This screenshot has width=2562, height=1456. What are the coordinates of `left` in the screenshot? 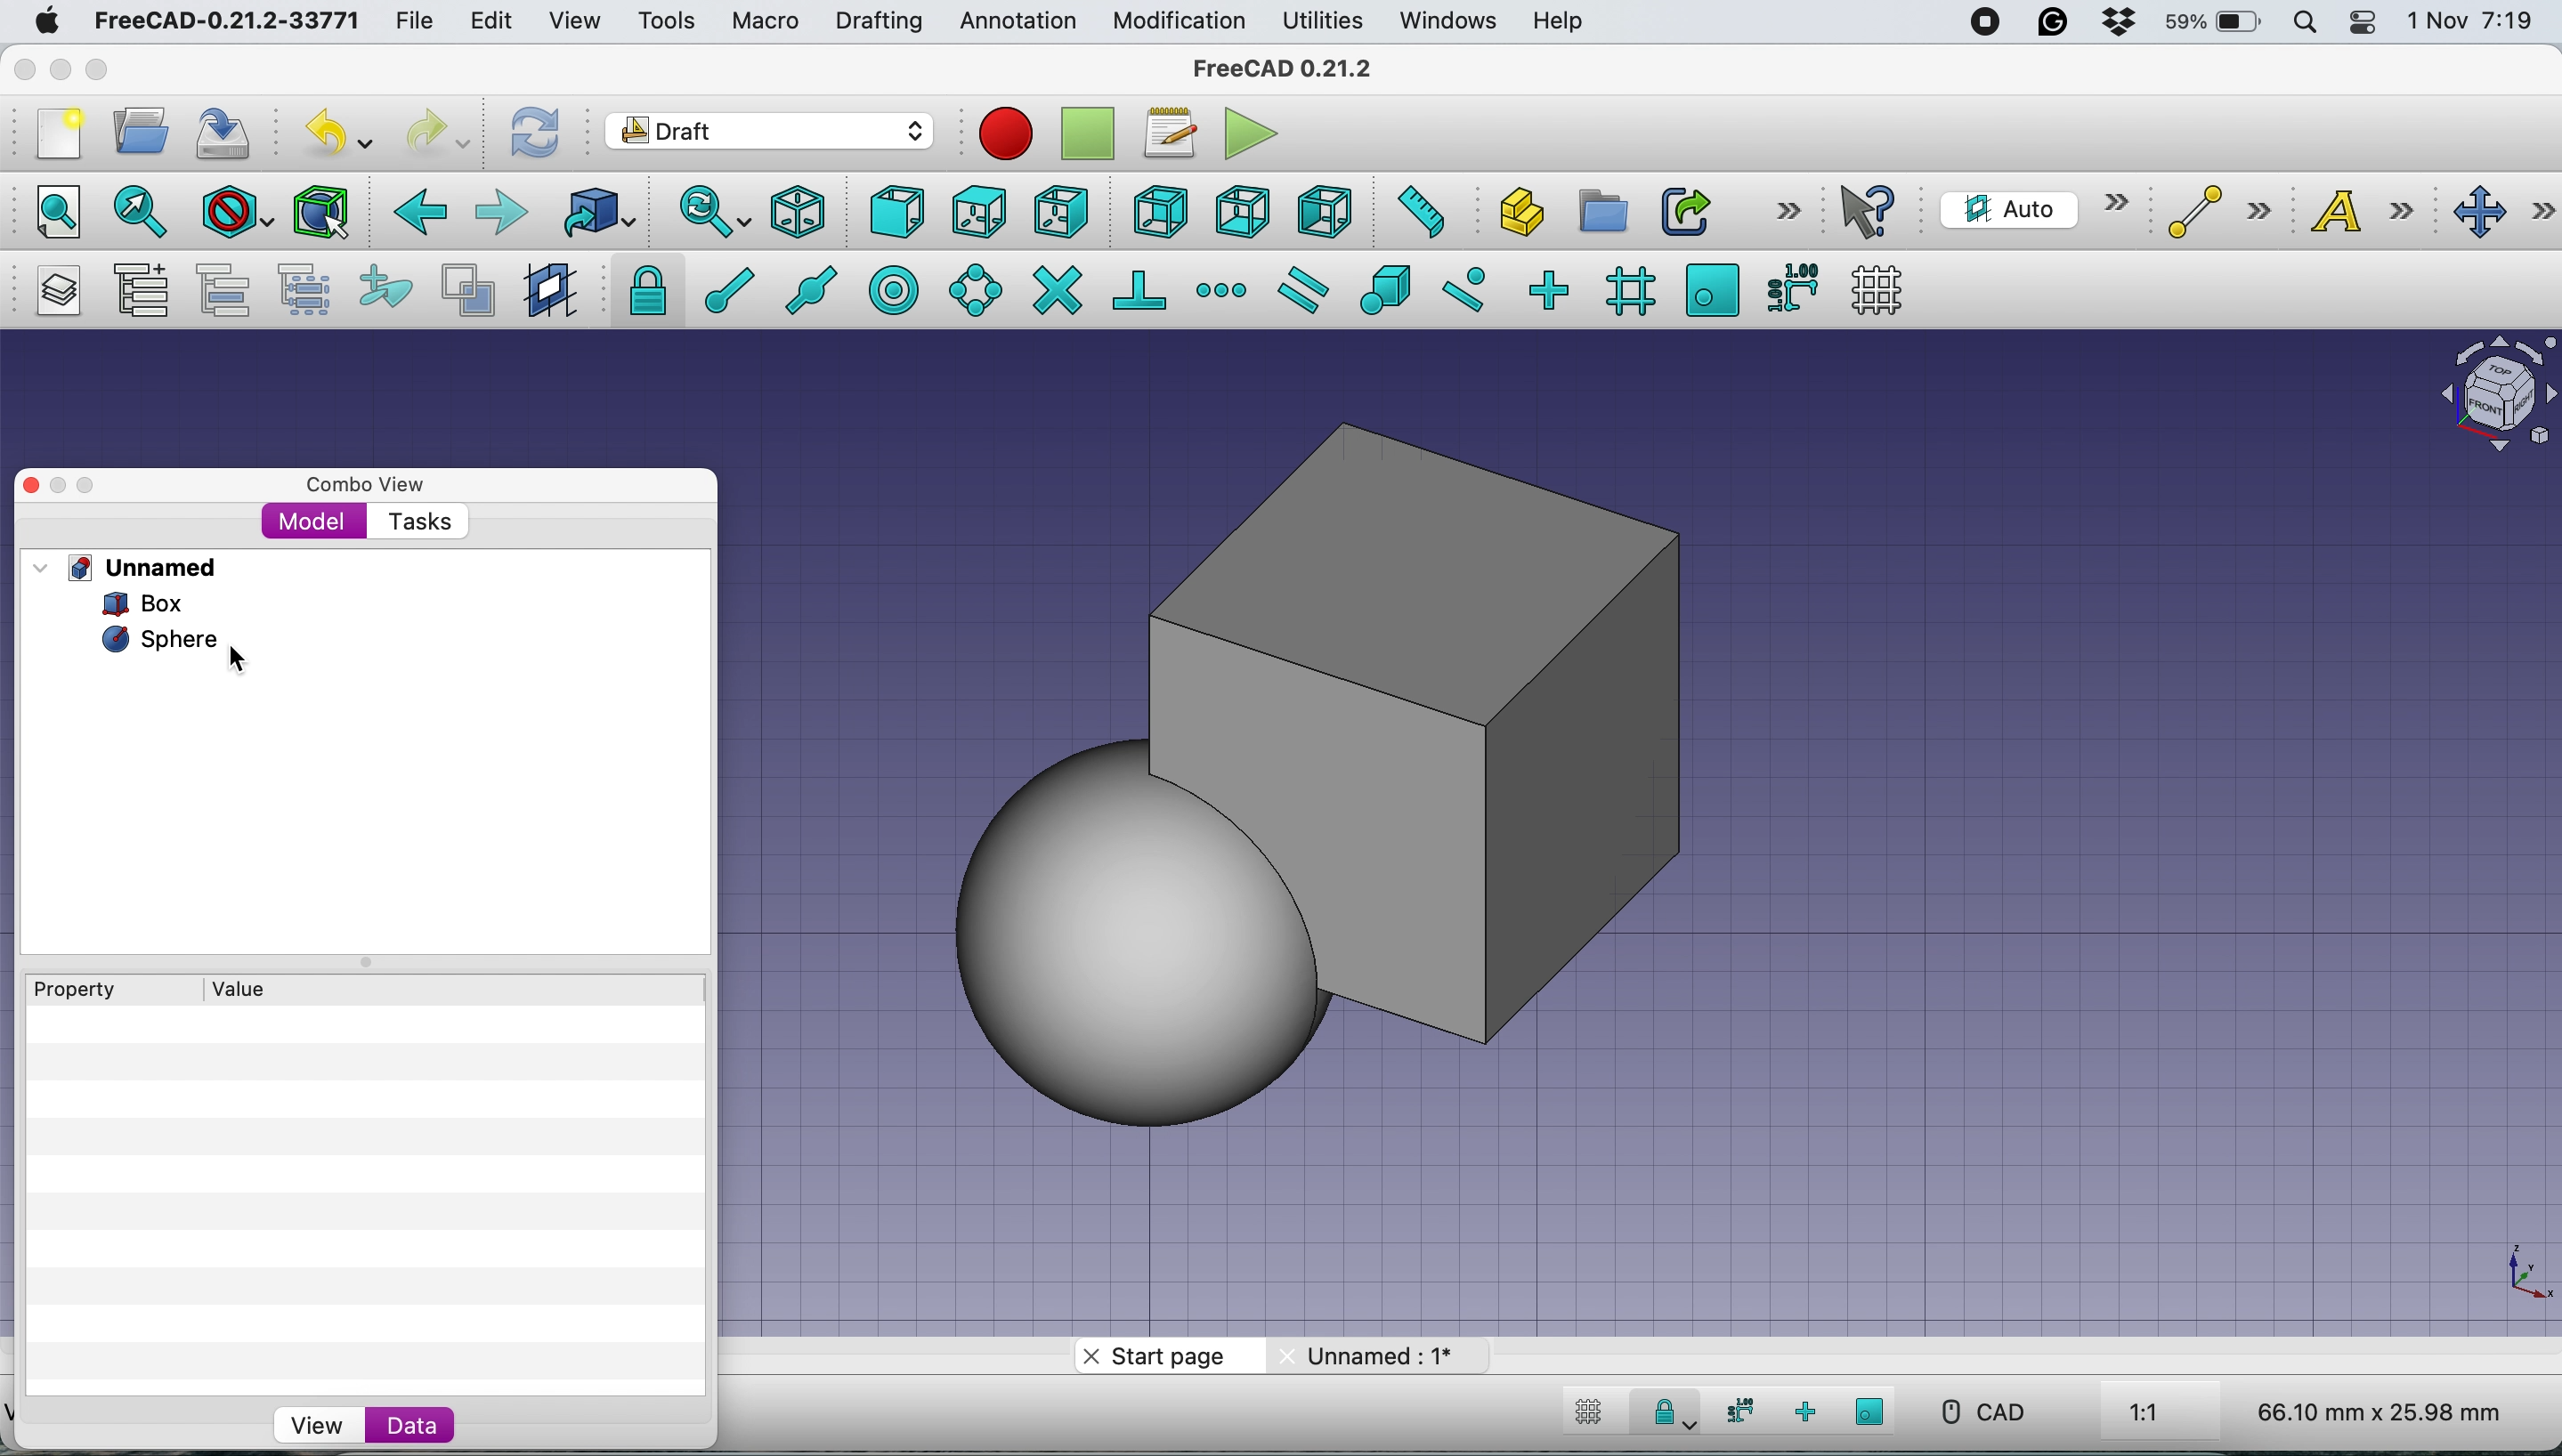 It's located at (1323, 212).